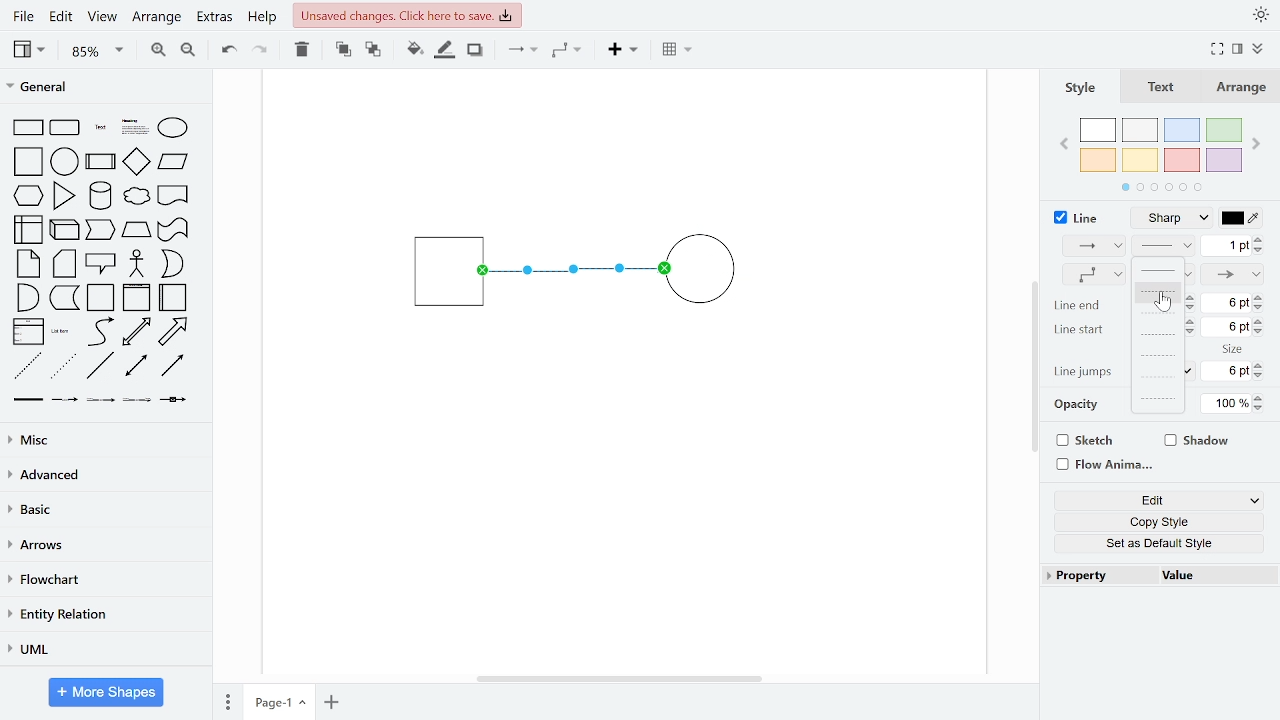 Image resolution: width=1280 pixels, height=720 pixels. Describe the element at coordinates (107, 694) in the screenshot. I see `more shapes` at that location.